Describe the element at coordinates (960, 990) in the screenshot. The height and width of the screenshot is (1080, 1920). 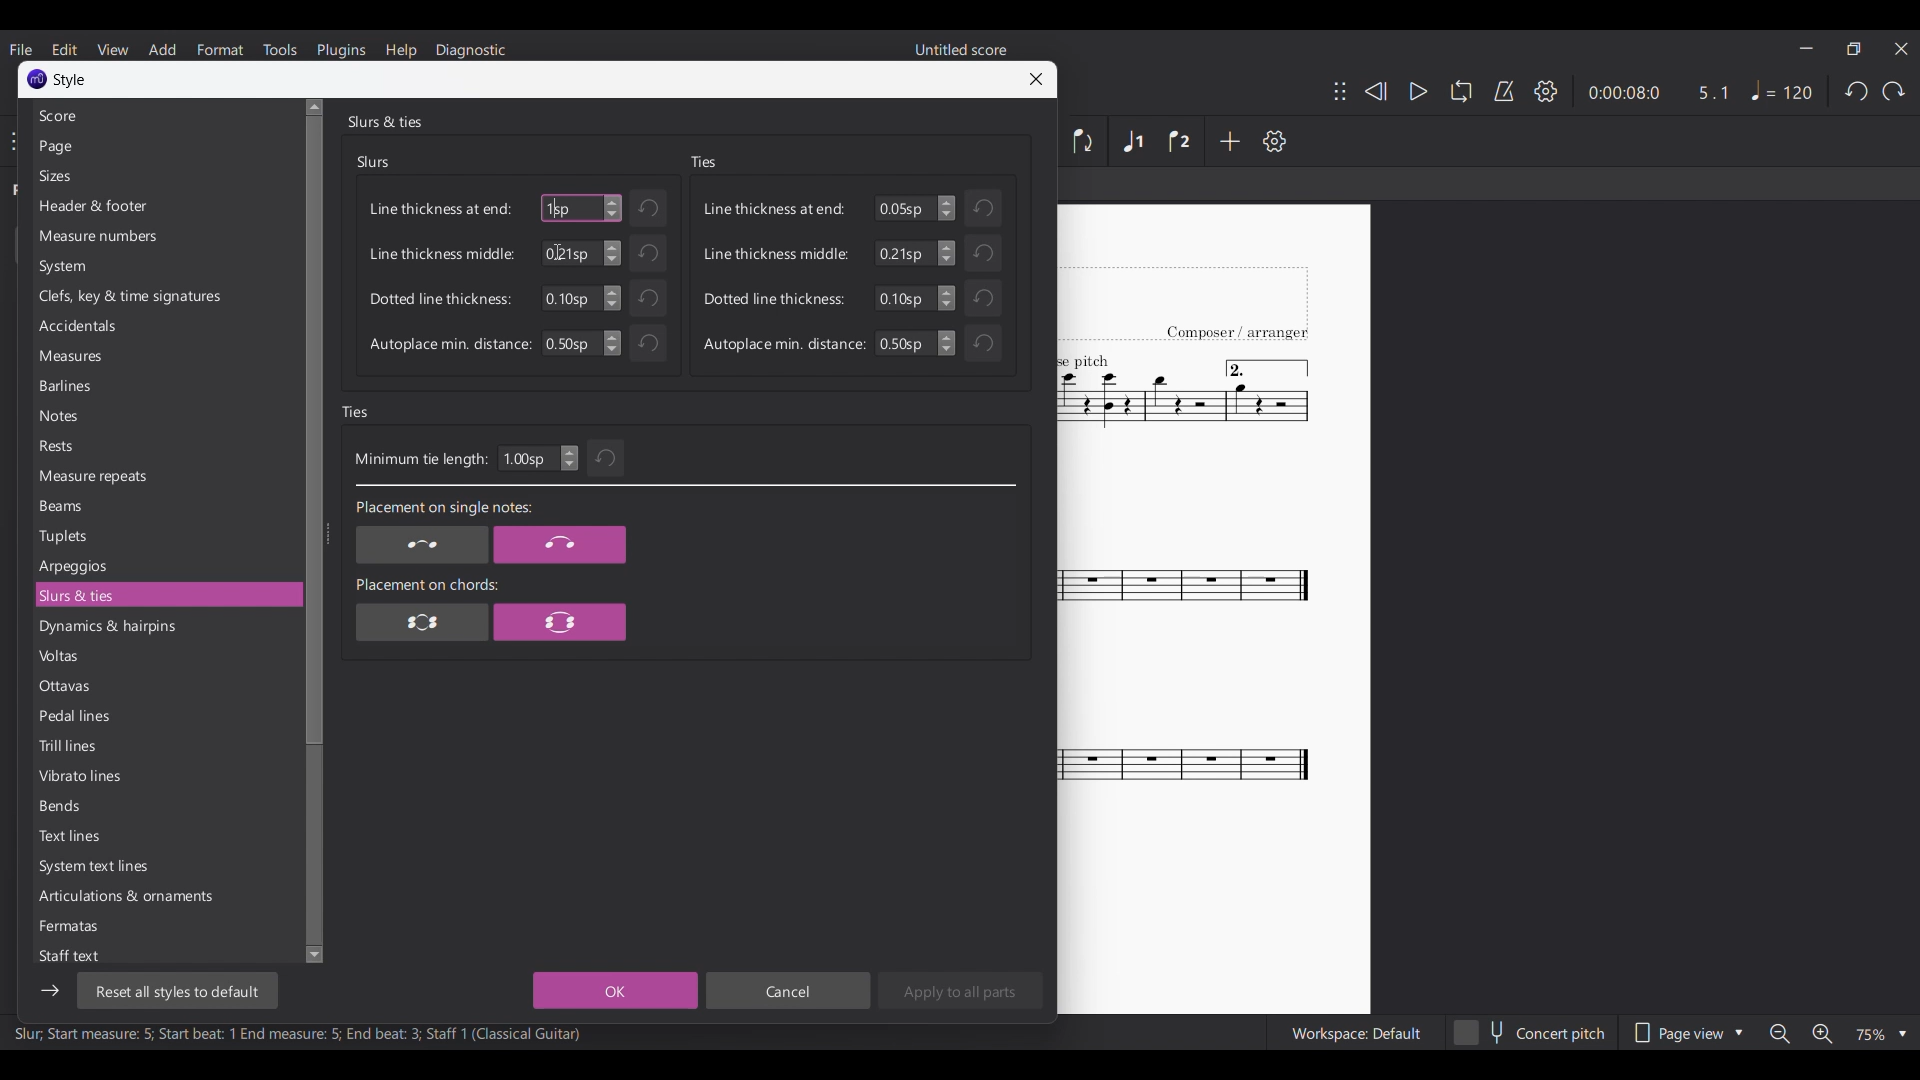
I see `Apply to all parts` at that location.